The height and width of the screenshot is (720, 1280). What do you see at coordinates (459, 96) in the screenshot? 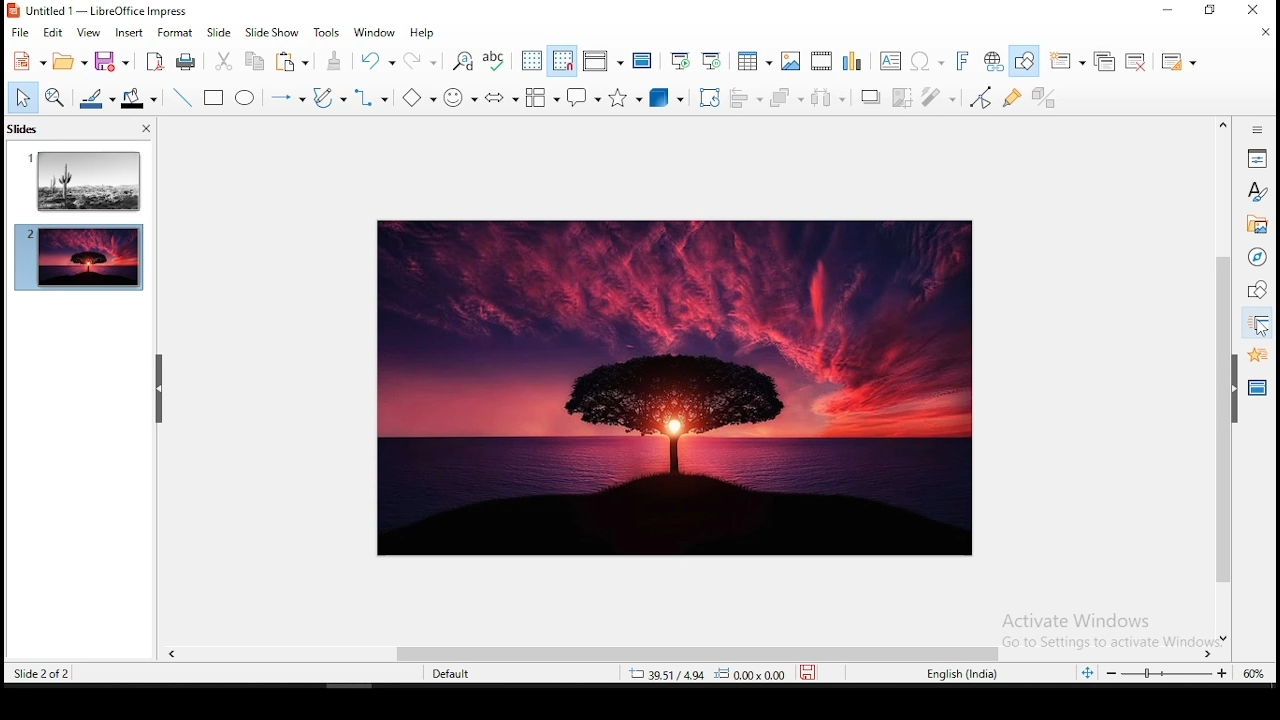
I see `symbol shapes` at bounding box center [459, 96].